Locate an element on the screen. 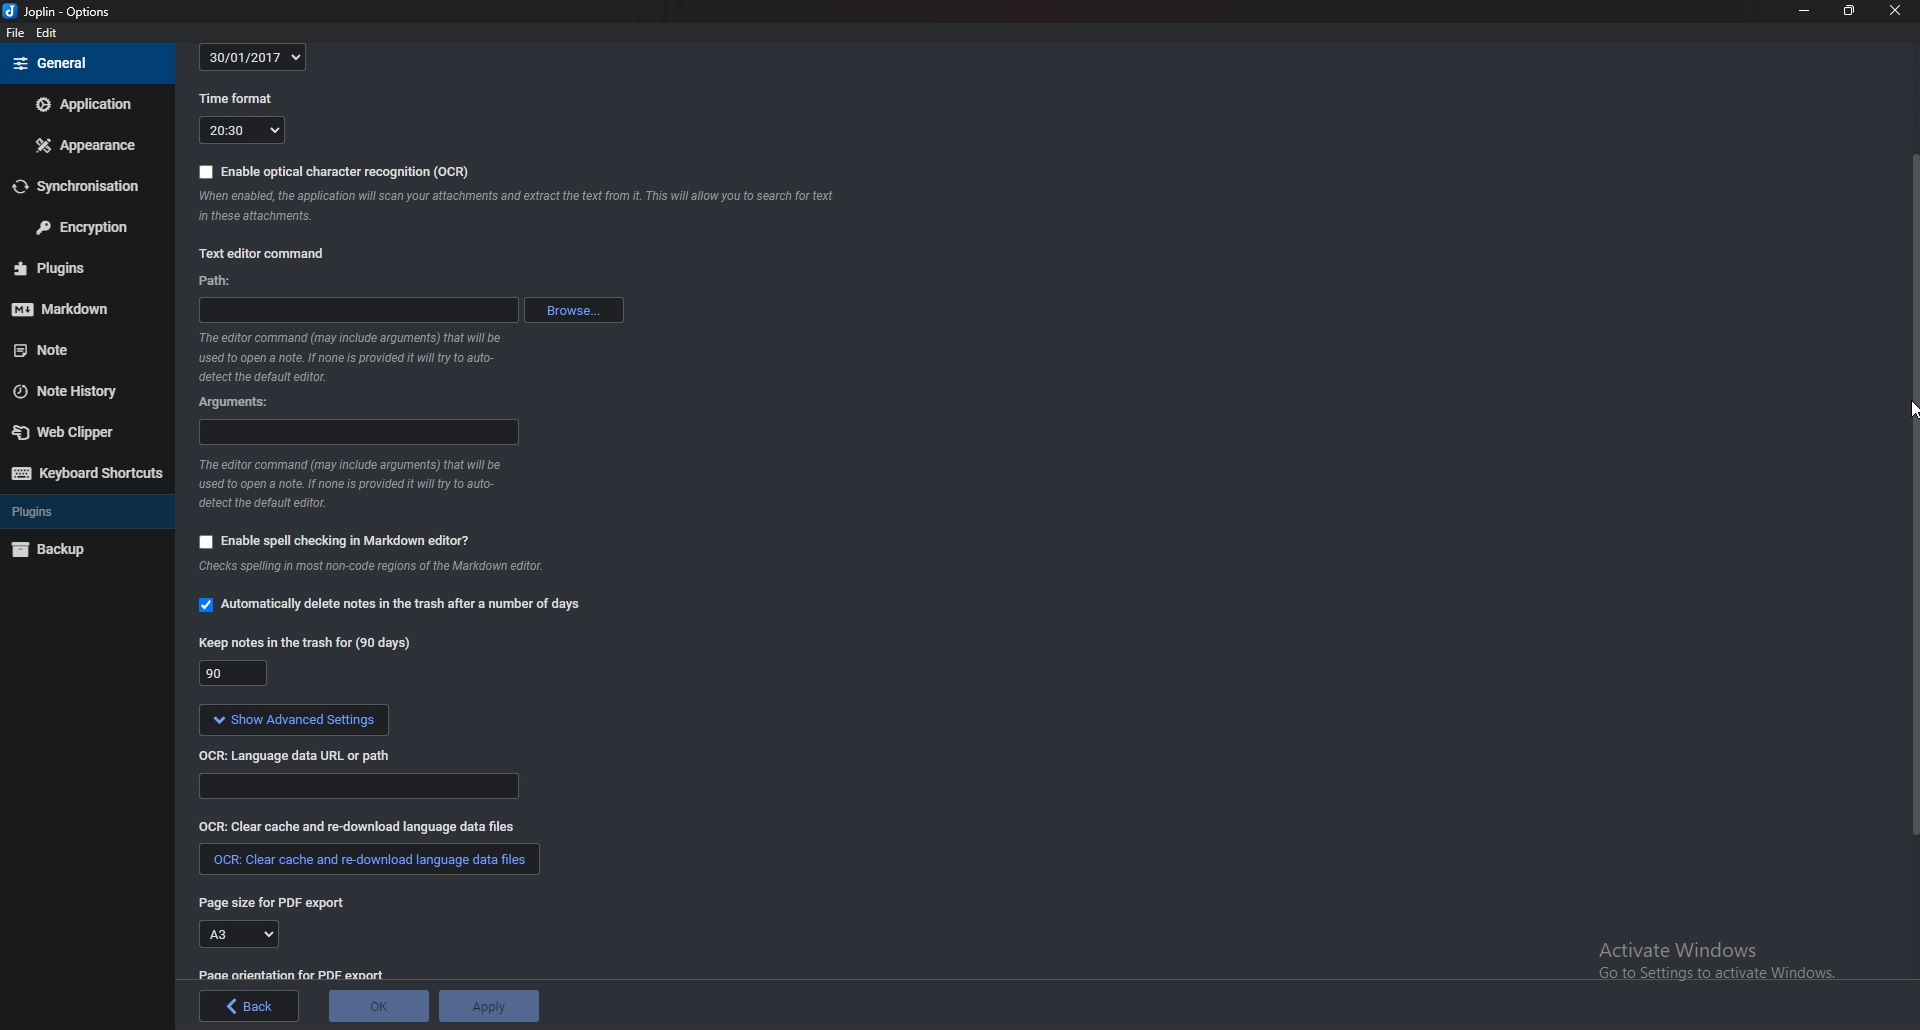 Image resolution: width=1920 pixels, height=1030 pixels. Back up is located at coordinates (87, 551).